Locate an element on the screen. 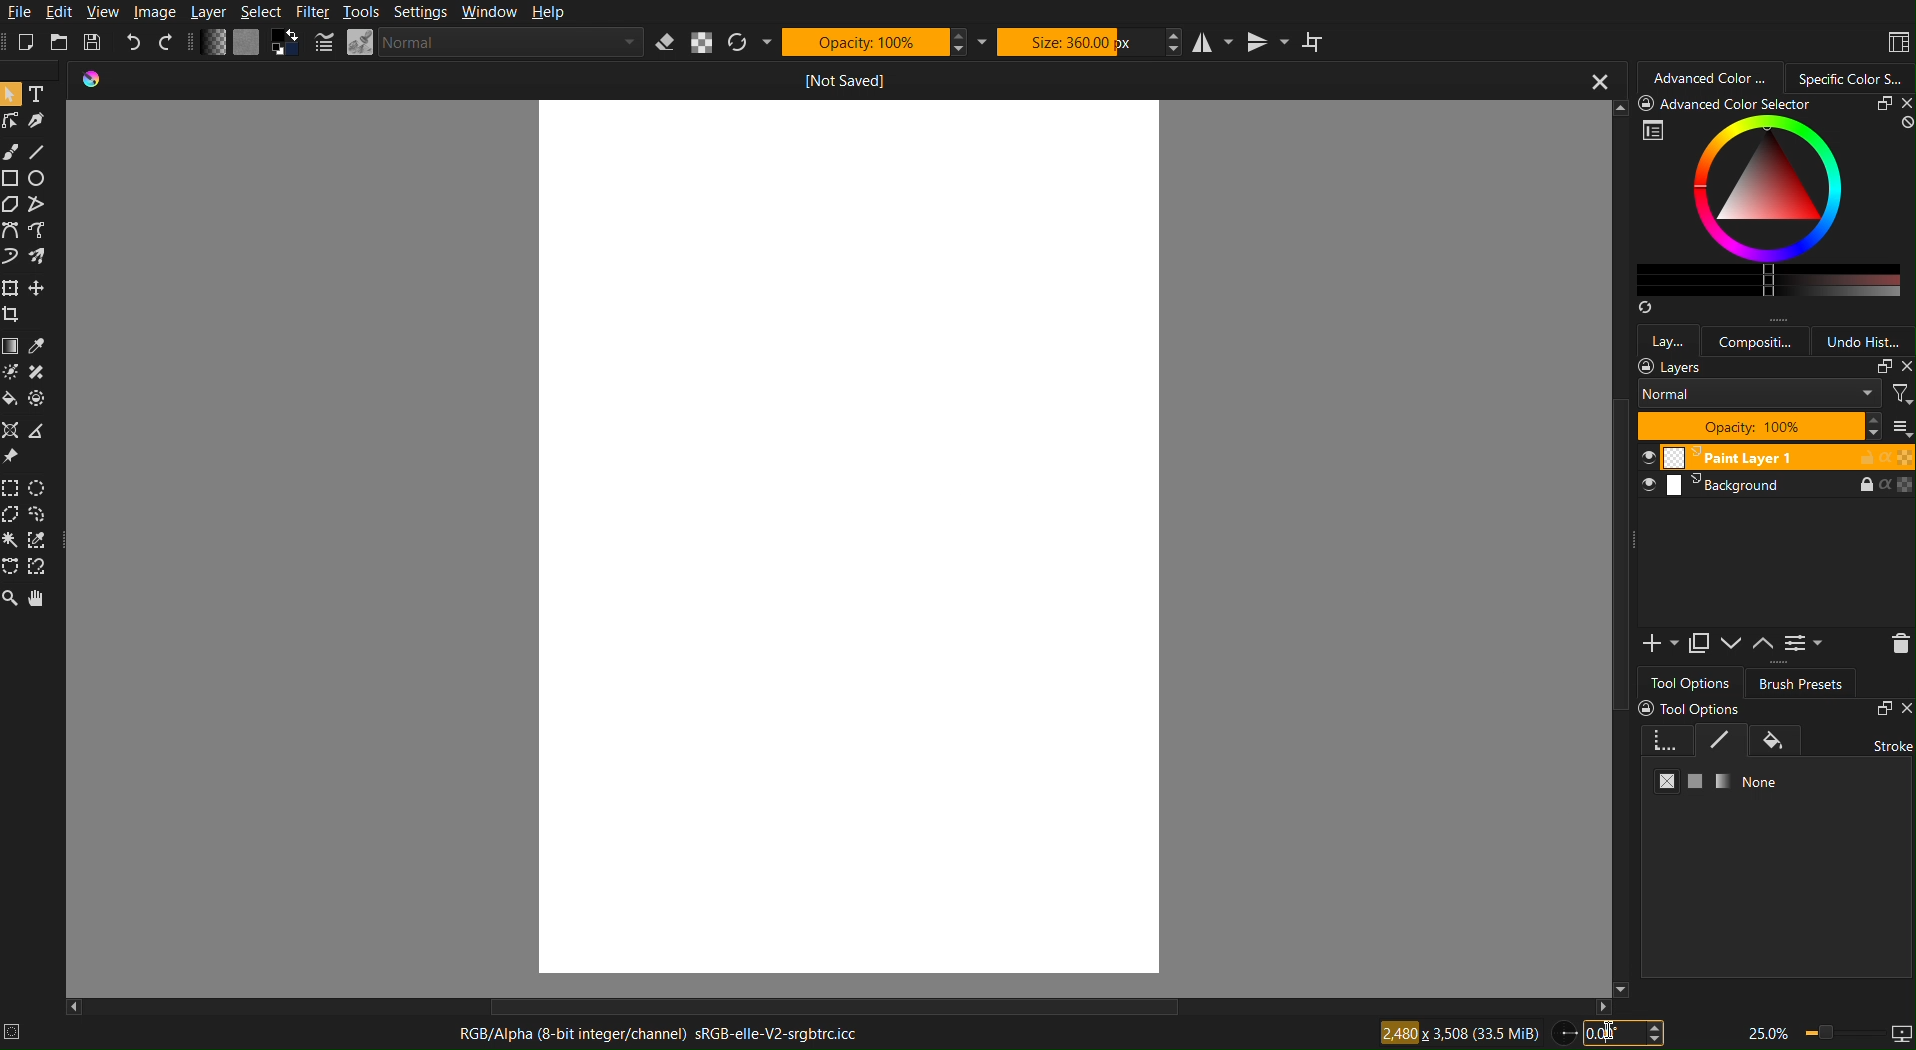 The width and height of the screenshot is (1916, 1050). Redo is located at coordinates (166, 43).